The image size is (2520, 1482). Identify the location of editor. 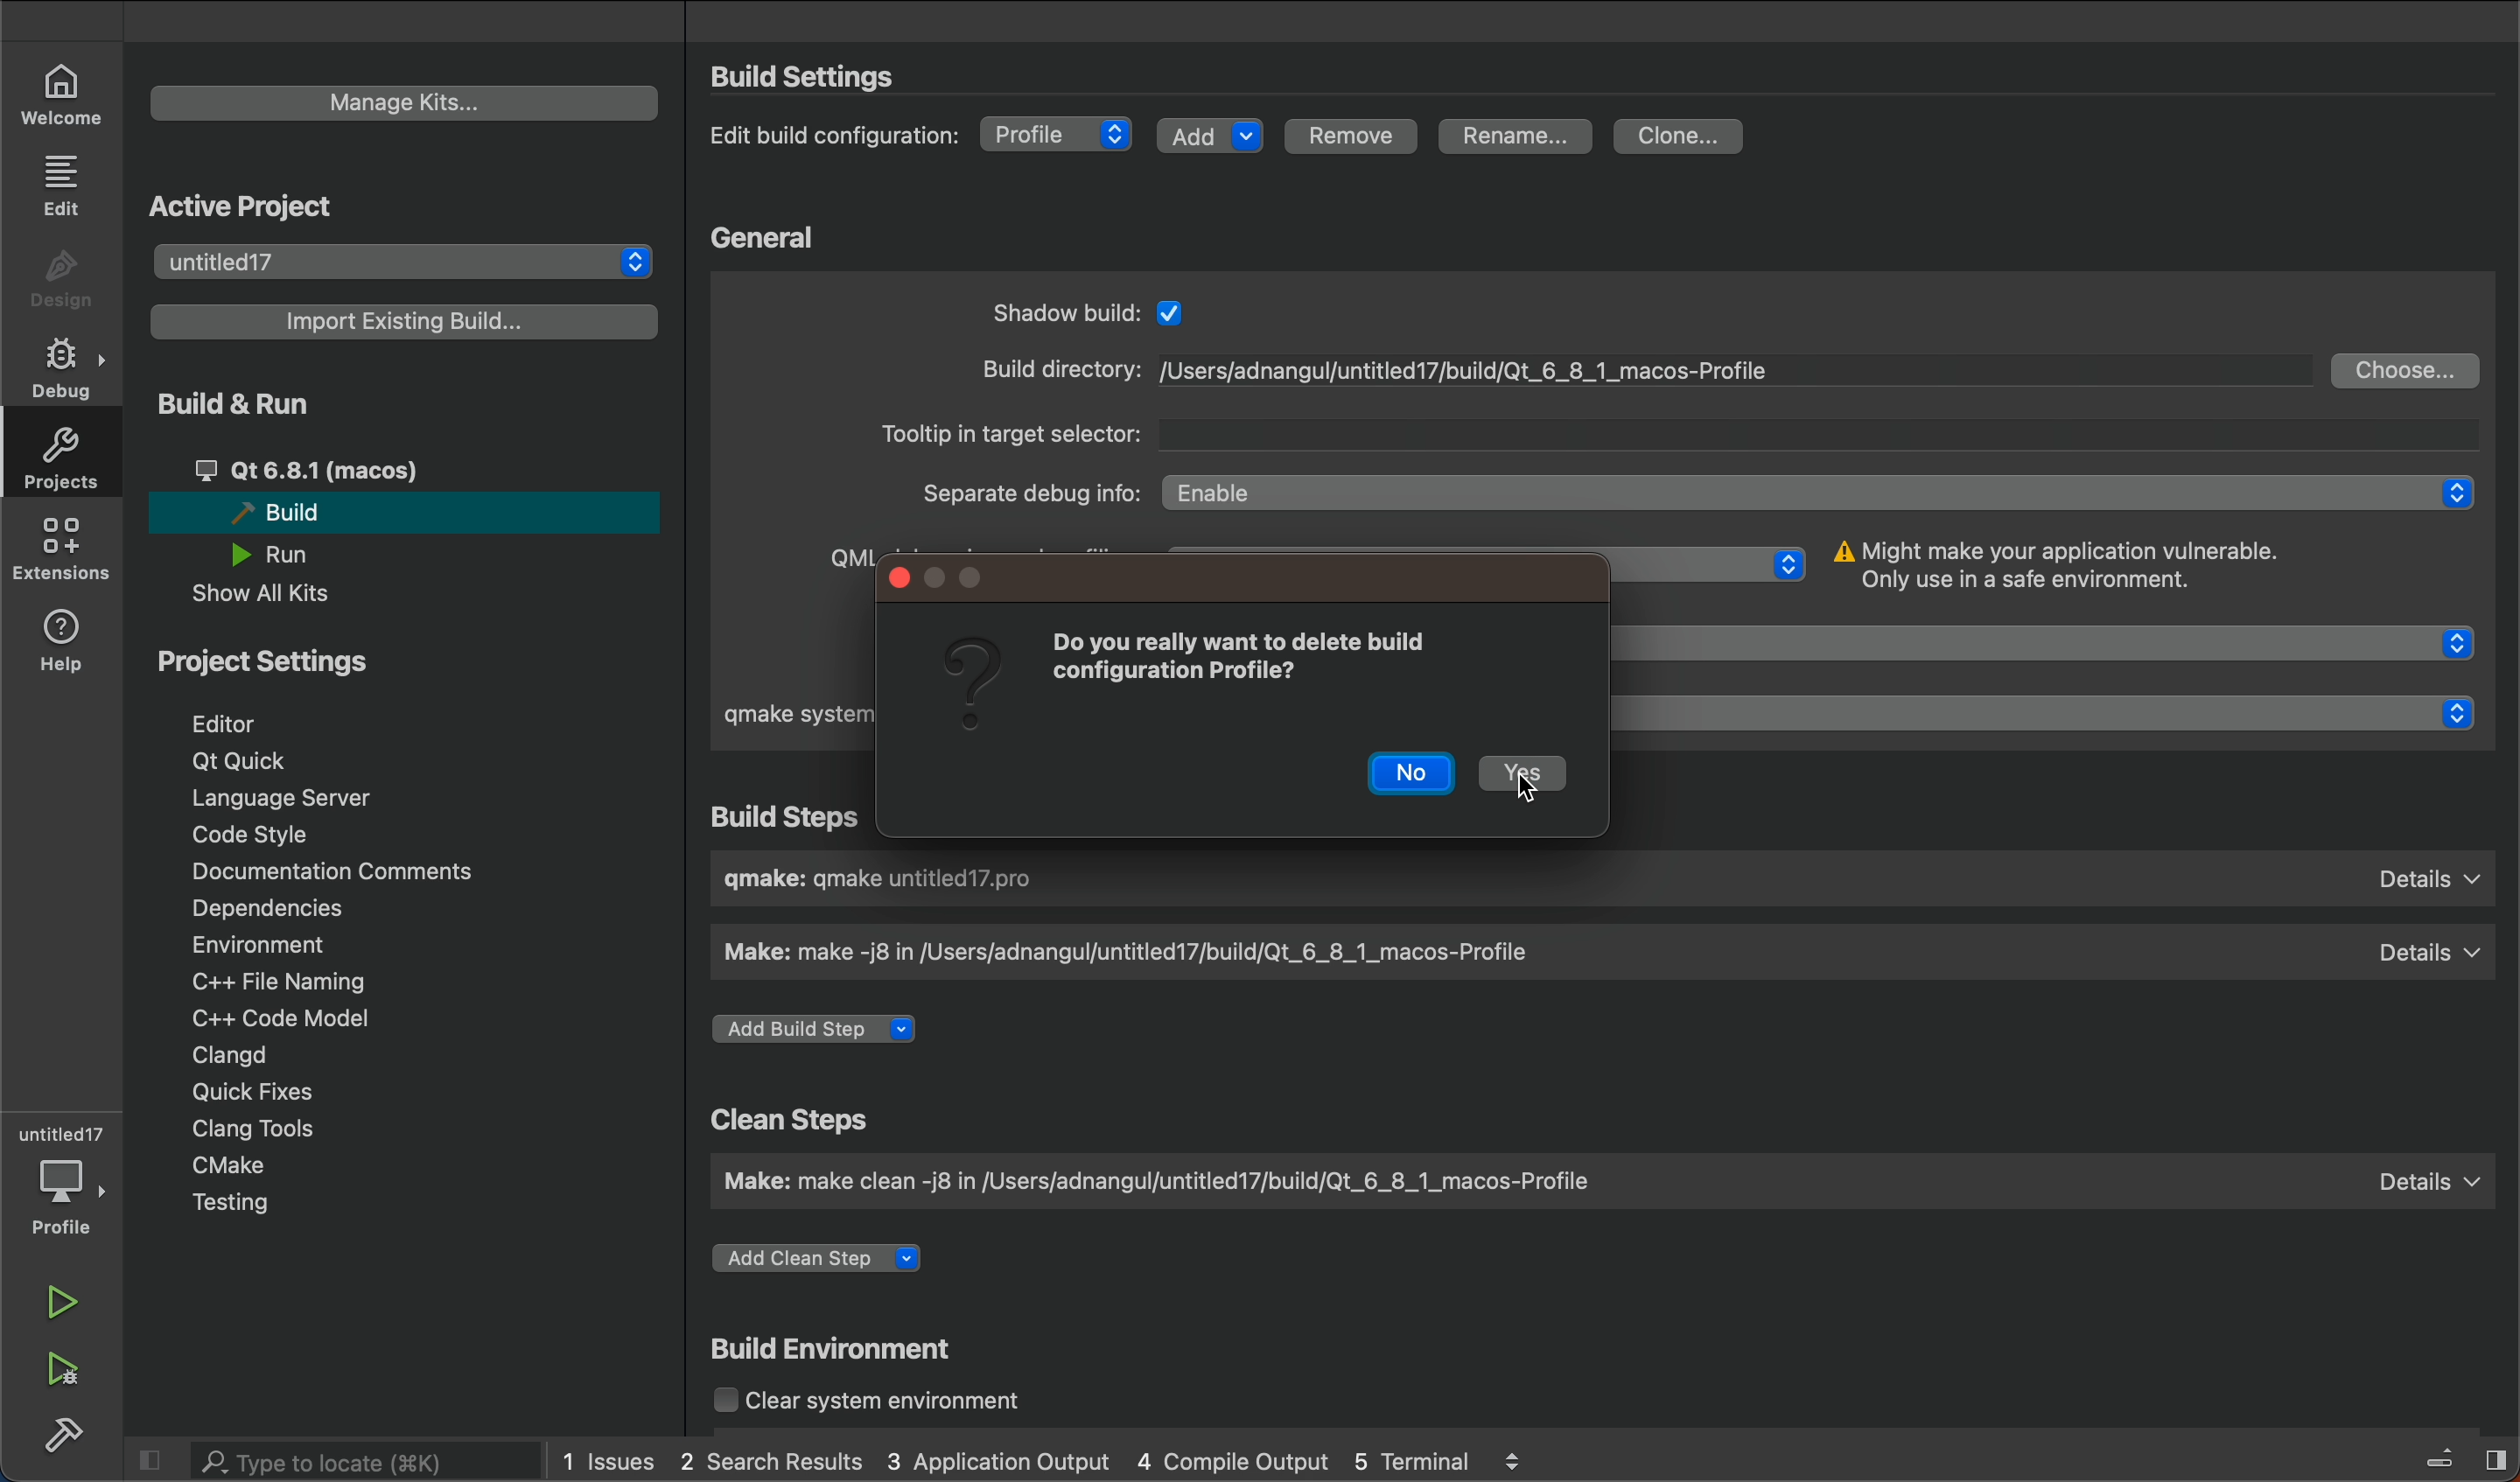
(251, 725).